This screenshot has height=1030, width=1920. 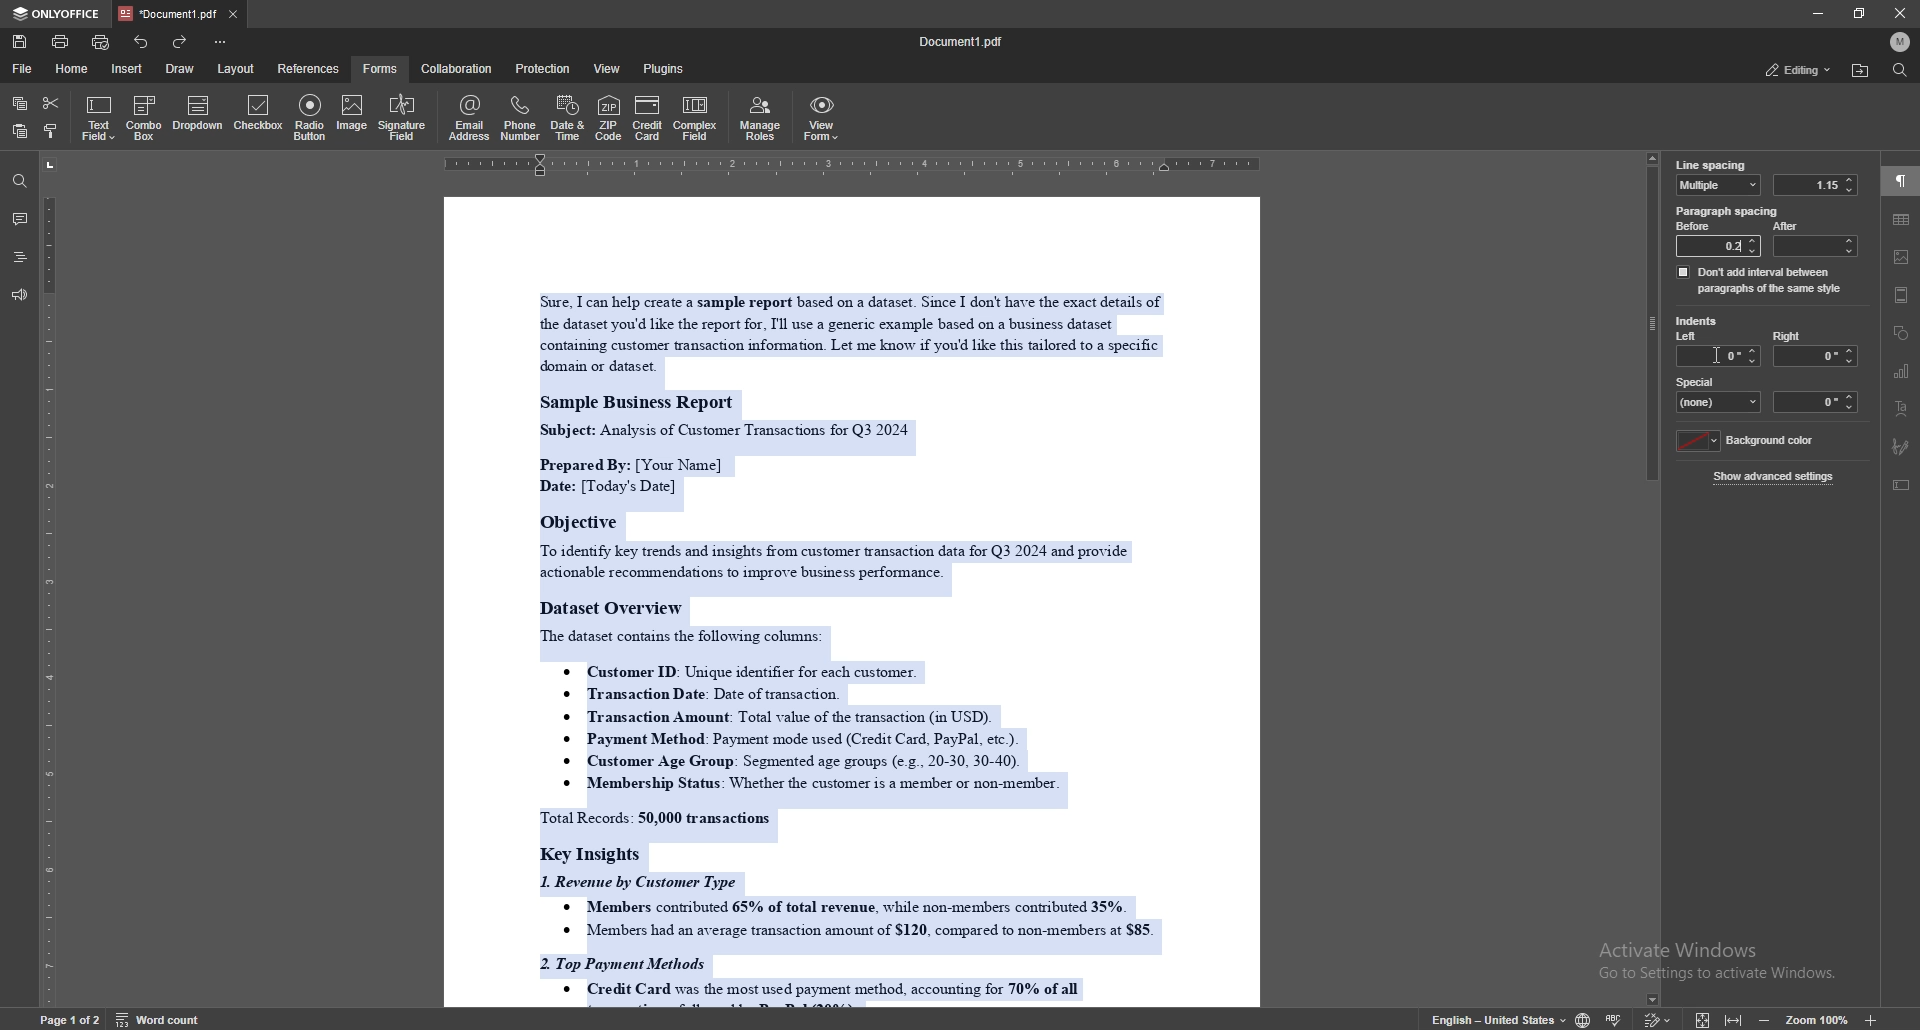 I want to click on credit card, so click(x=648, y=117).